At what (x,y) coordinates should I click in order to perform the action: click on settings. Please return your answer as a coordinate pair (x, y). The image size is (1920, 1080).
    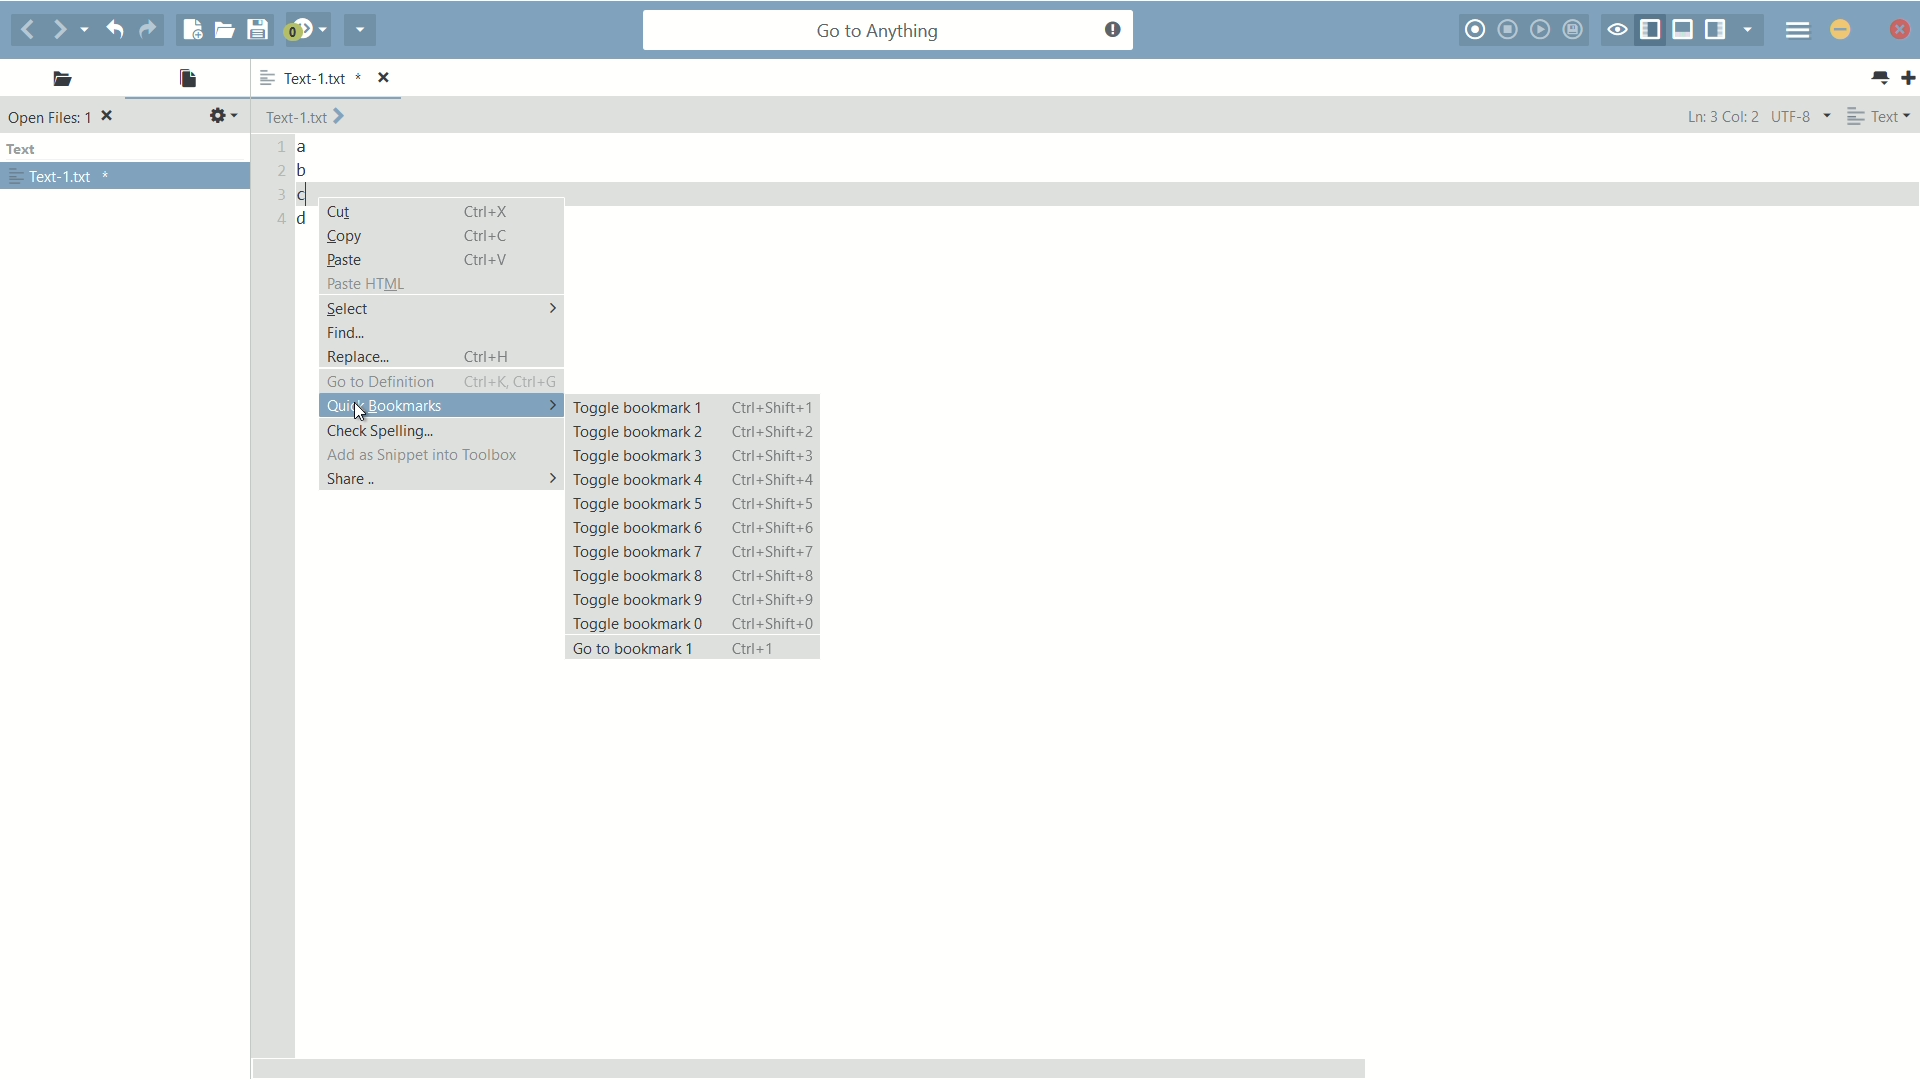
    Looking at the image, I should click on (223, 116).